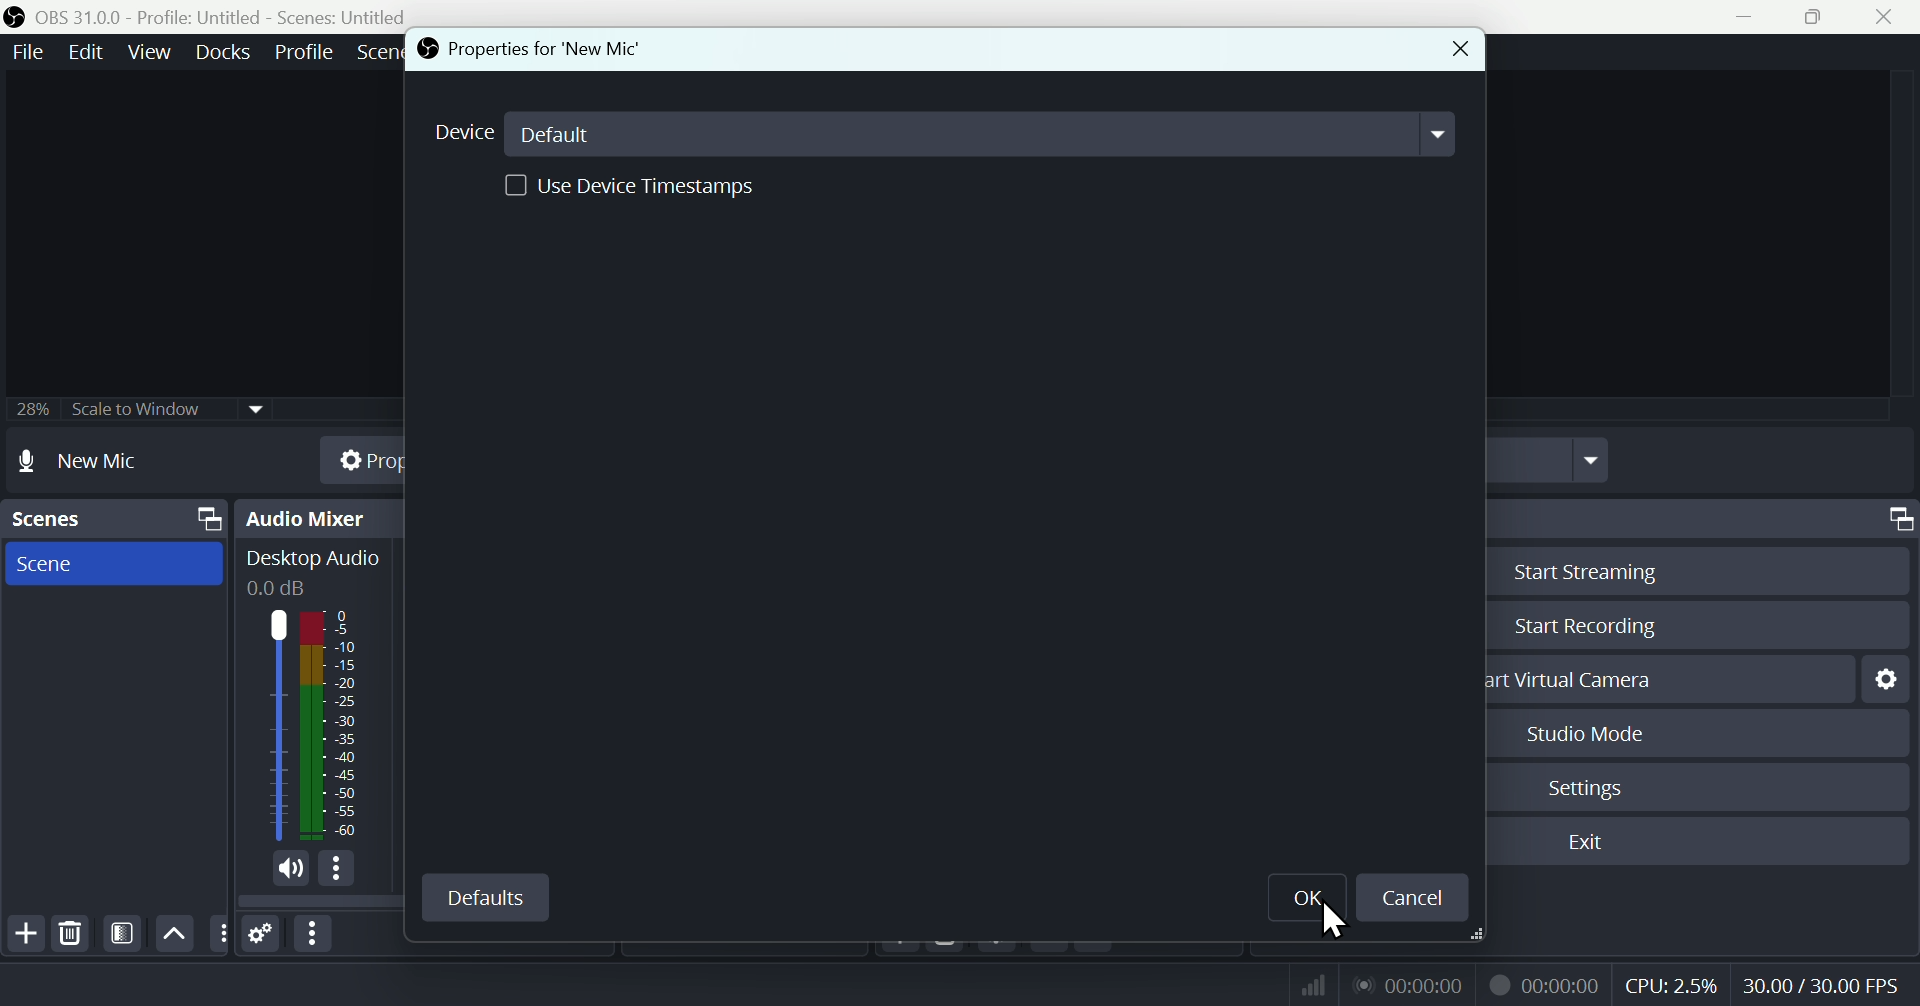 The height and width of the screenshot is (1006, 1920). What do you see at coordinates (1882, 17) in the screenshot?
I see `Close` at bounding box center [1882, 17].